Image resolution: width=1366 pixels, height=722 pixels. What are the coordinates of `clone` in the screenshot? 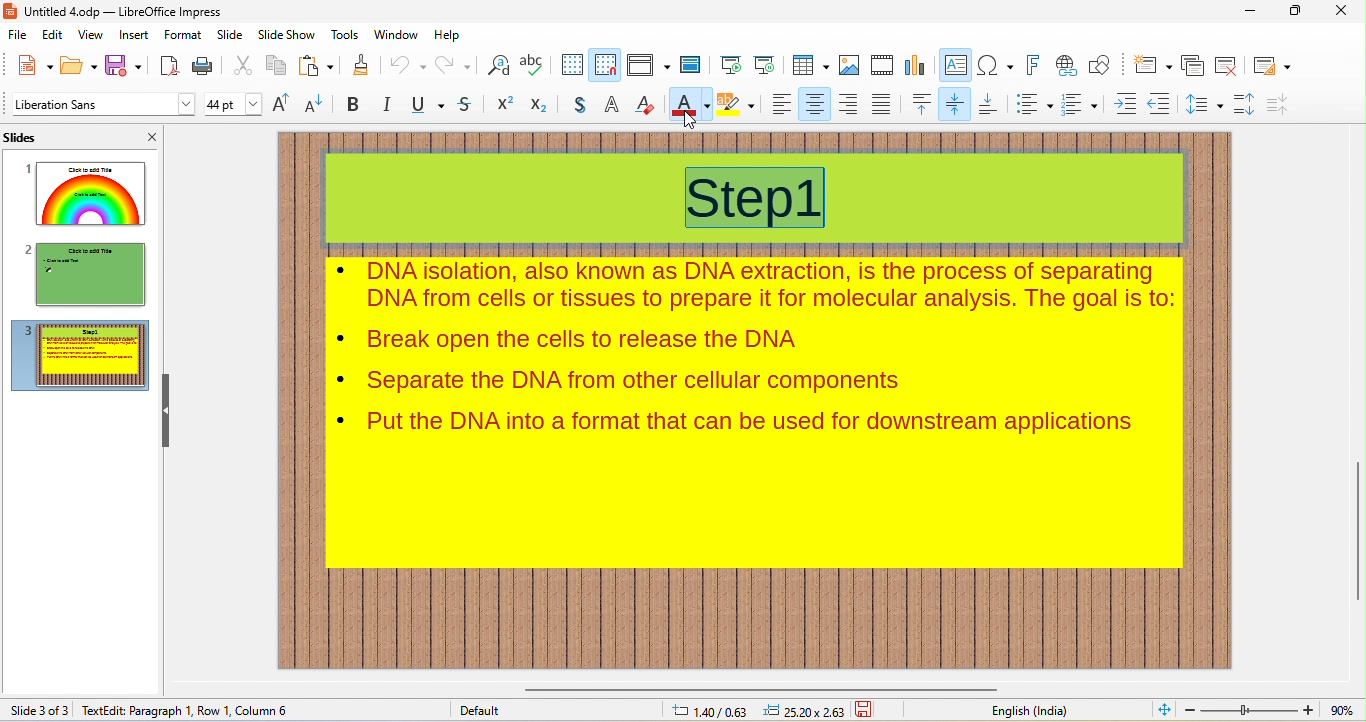 It's located at (361, 65).